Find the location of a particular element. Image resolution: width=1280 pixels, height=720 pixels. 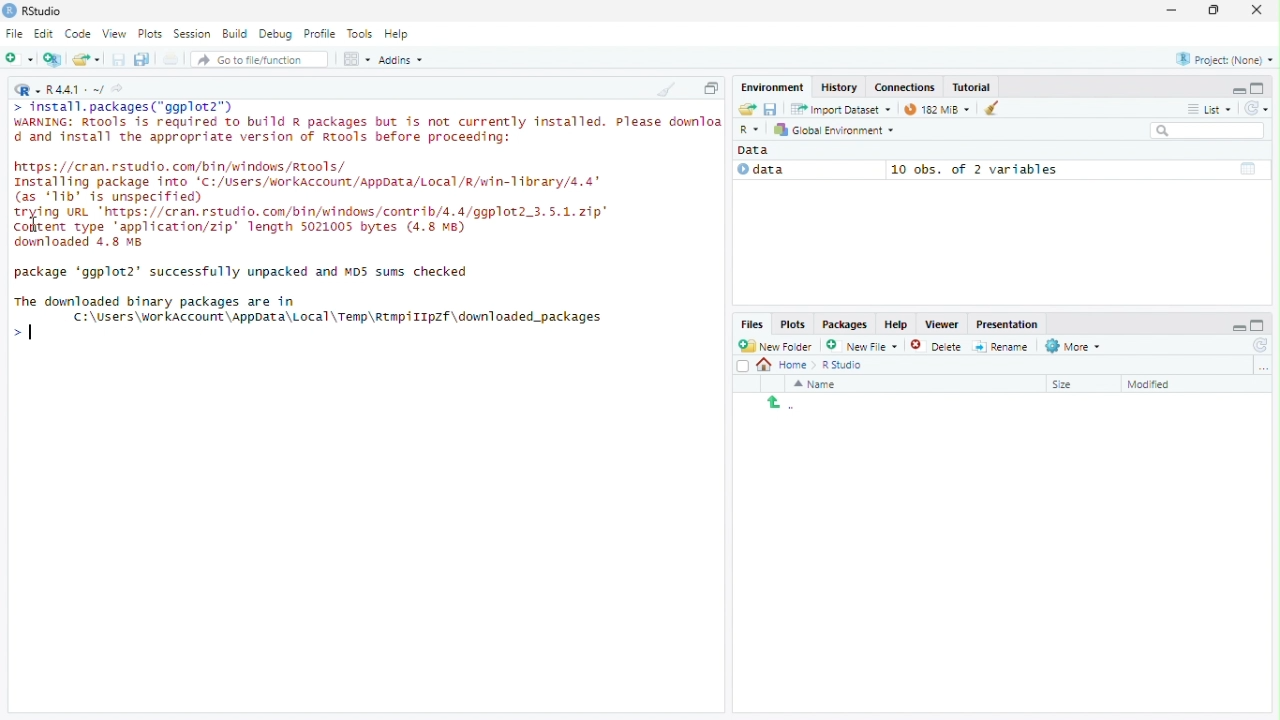

Import Dataset is located at coordinates (840, 110).